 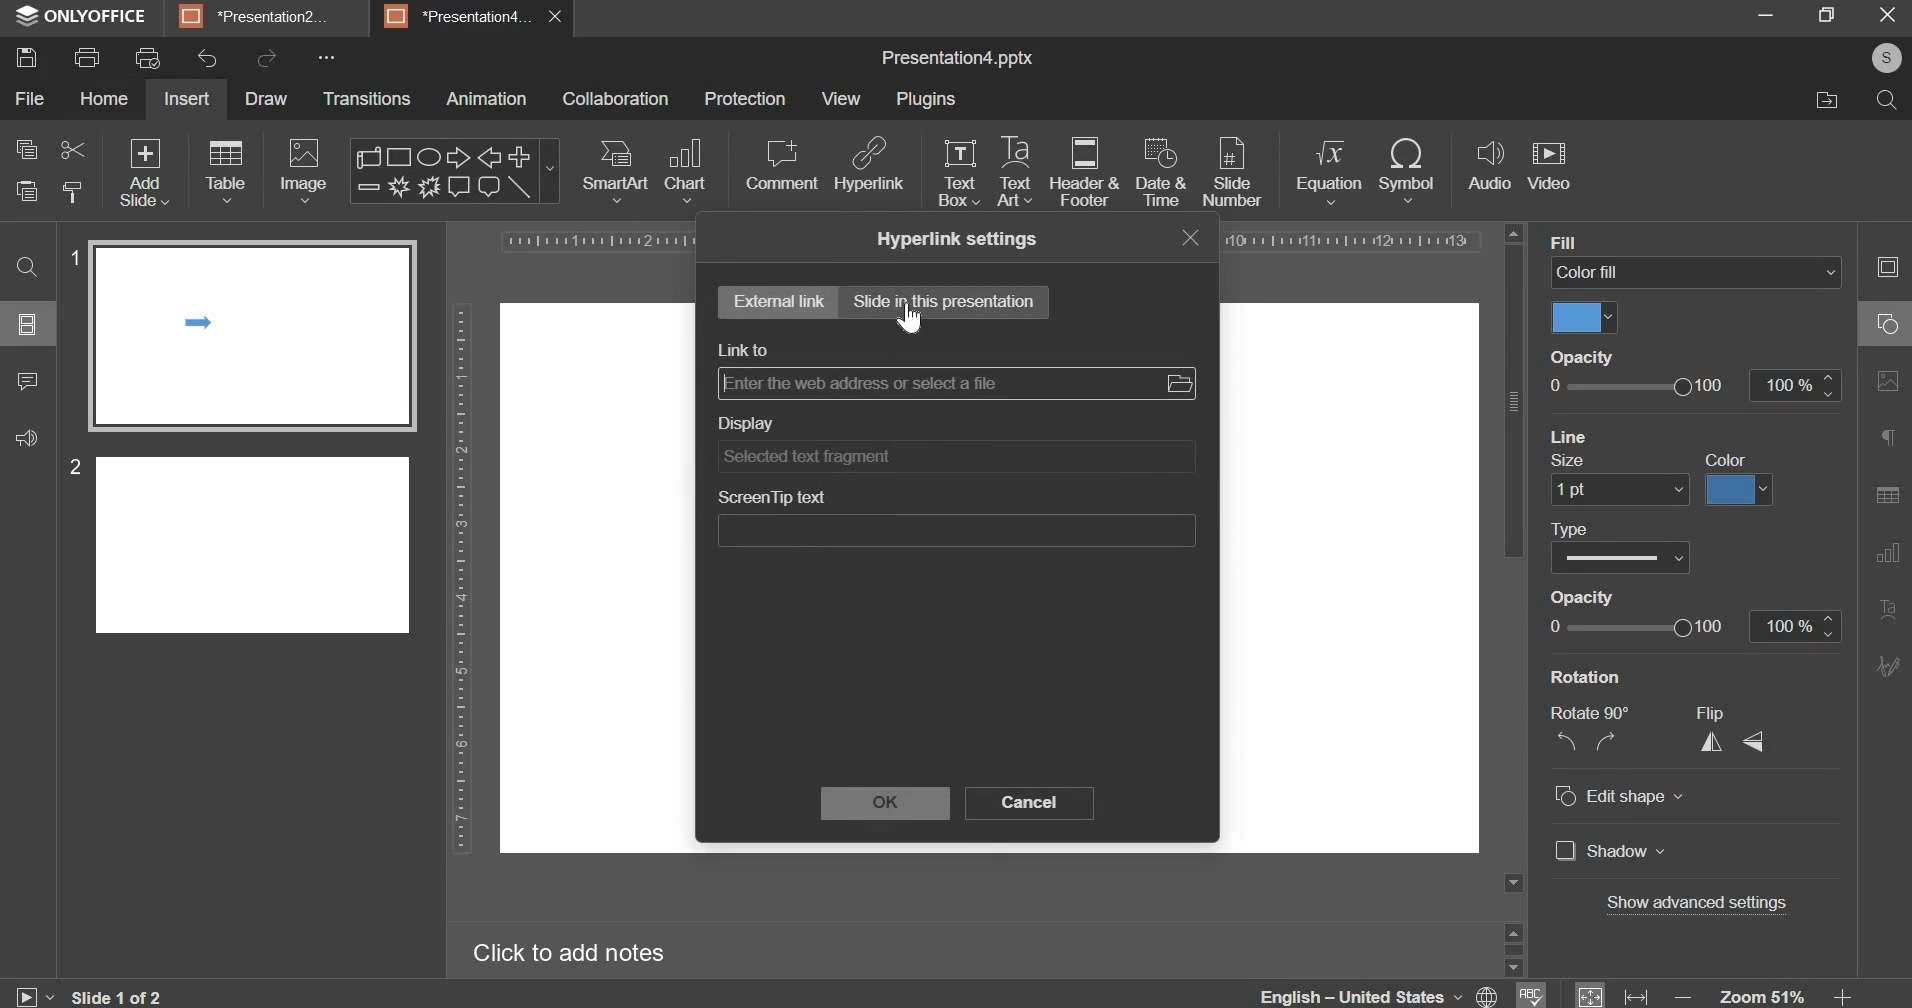 I want to click on animation, so click(x=485, y=101).